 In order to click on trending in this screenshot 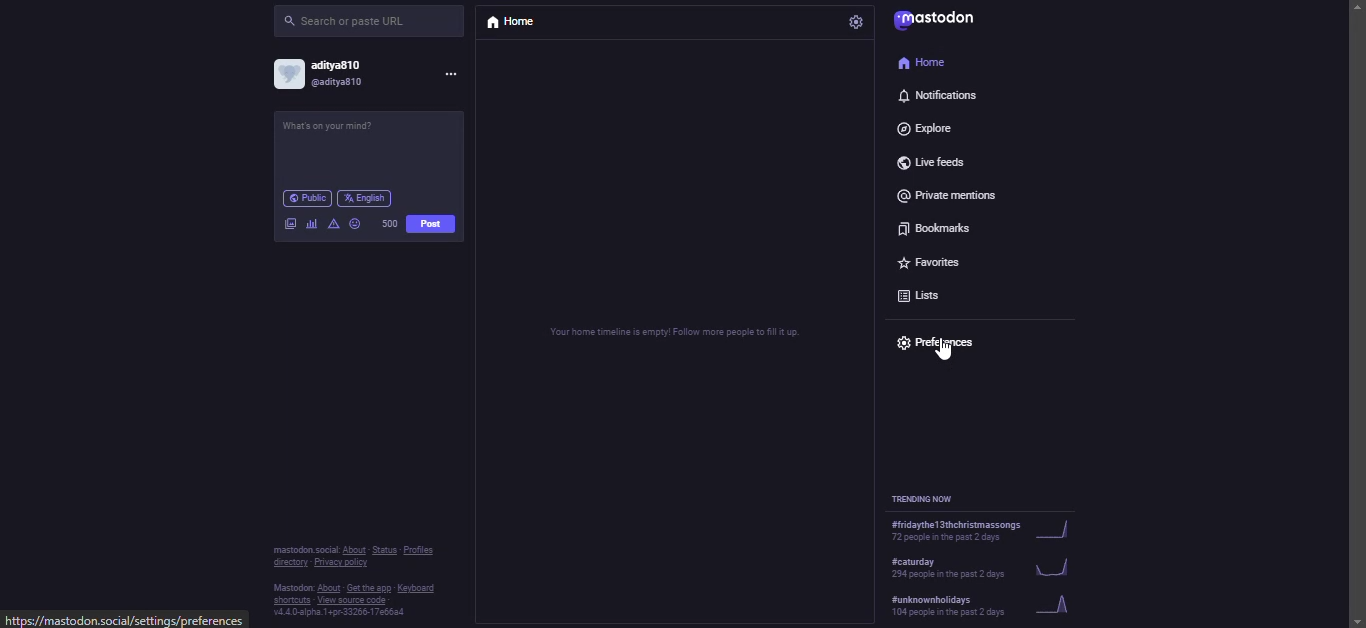, I will do `click(986, 604)`.